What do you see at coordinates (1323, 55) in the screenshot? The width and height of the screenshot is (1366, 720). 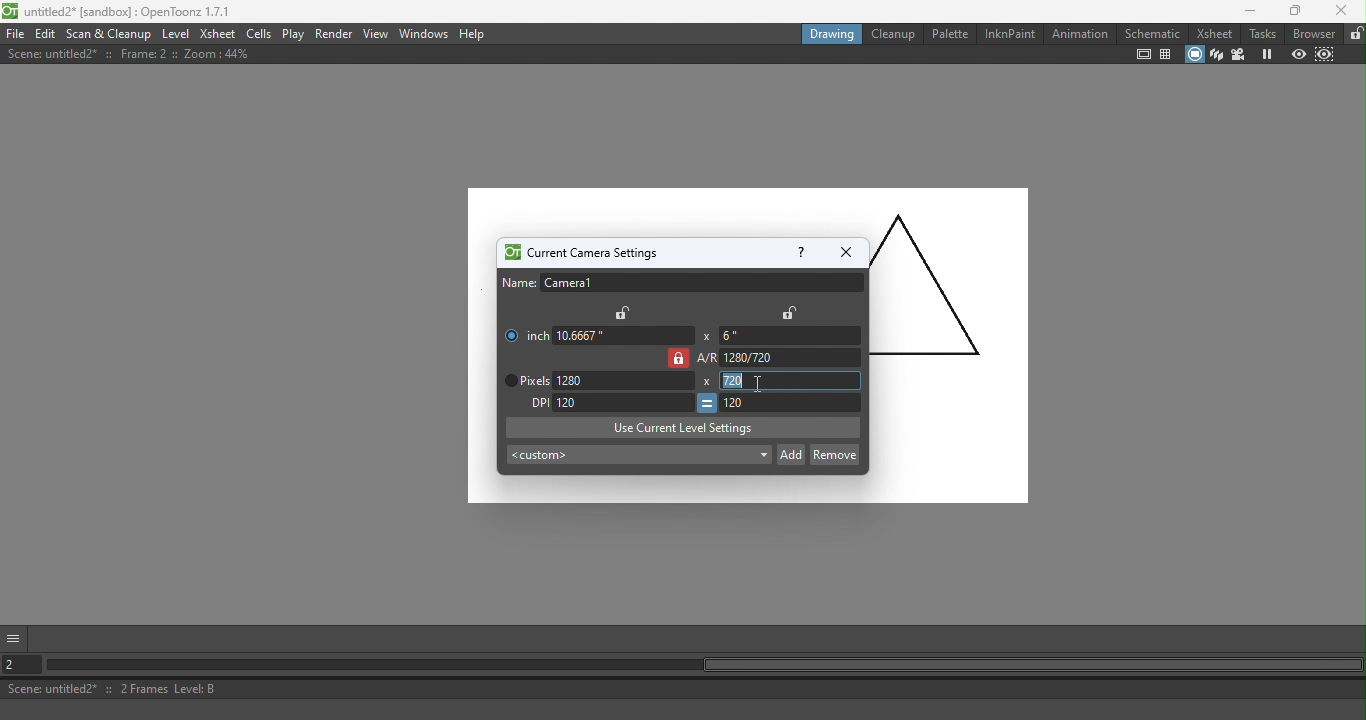 I see `Sub-camera preview` at bounding box center [1323, 55].